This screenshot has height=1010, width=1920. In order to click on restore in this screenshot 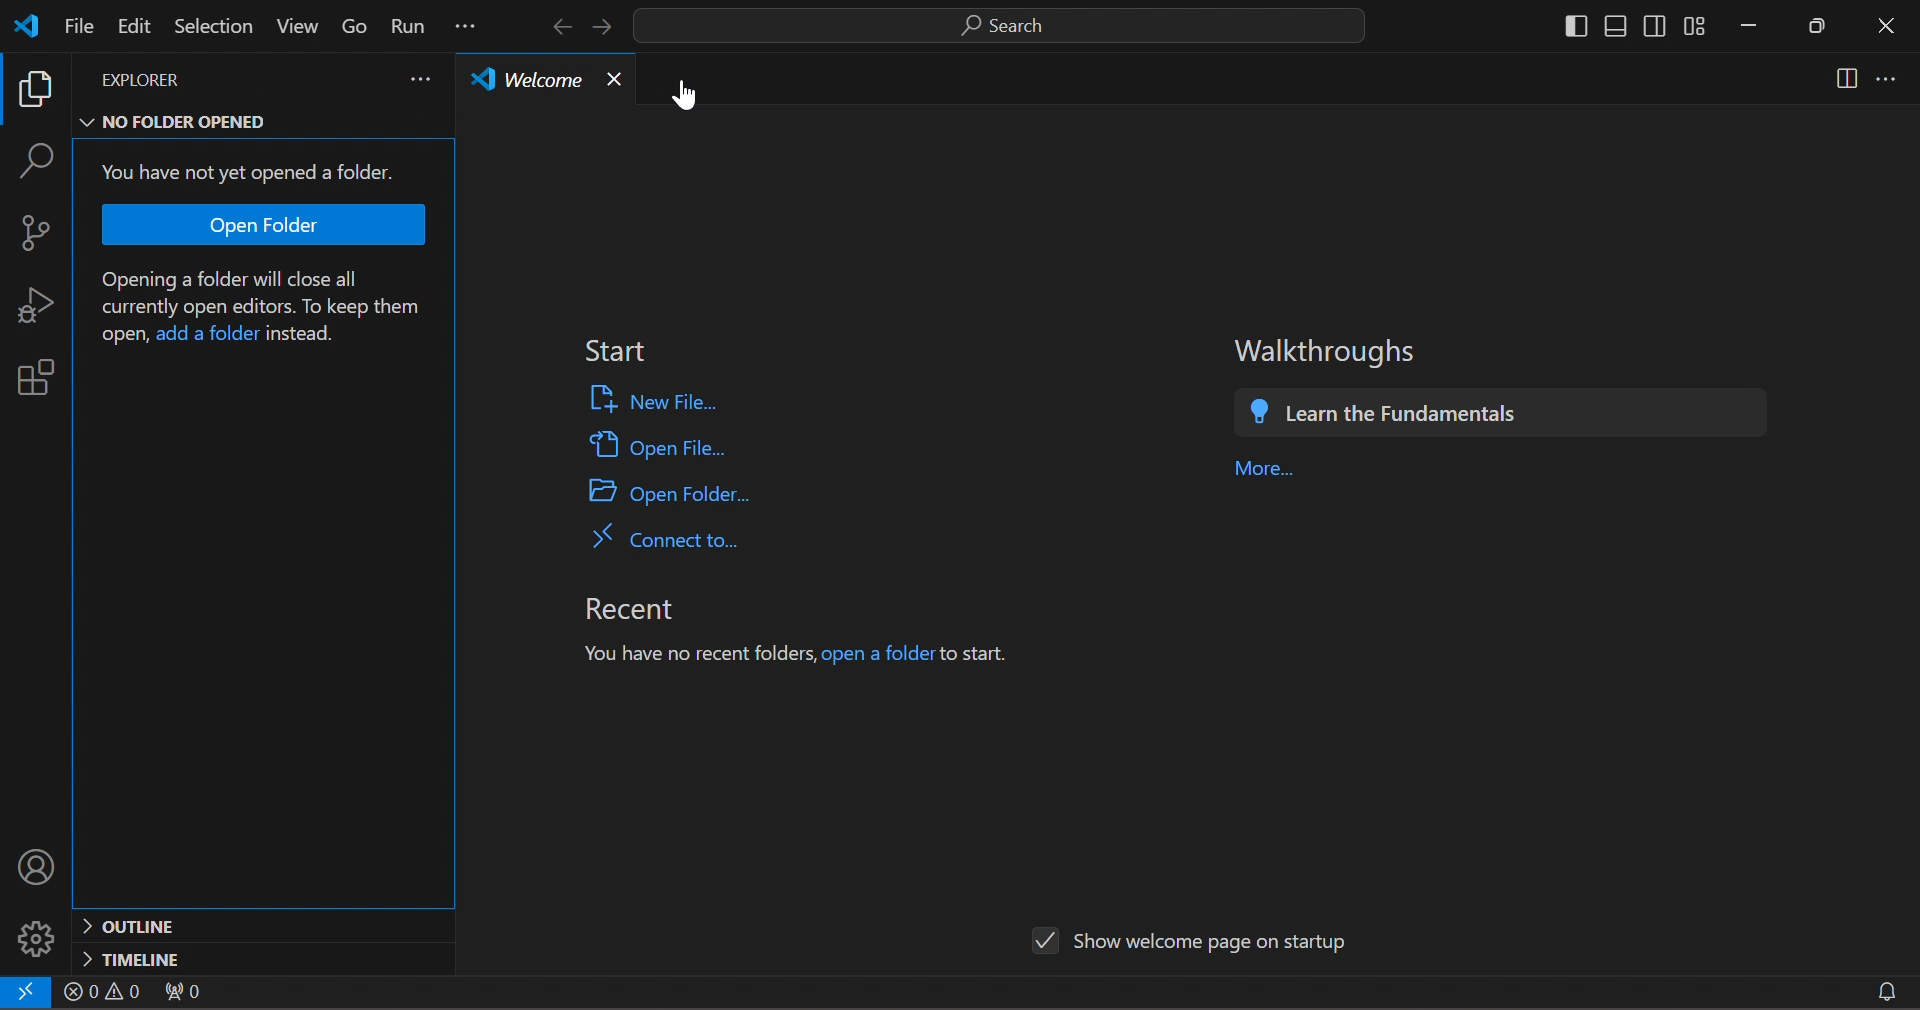, I will do `click(1826, 25)`.